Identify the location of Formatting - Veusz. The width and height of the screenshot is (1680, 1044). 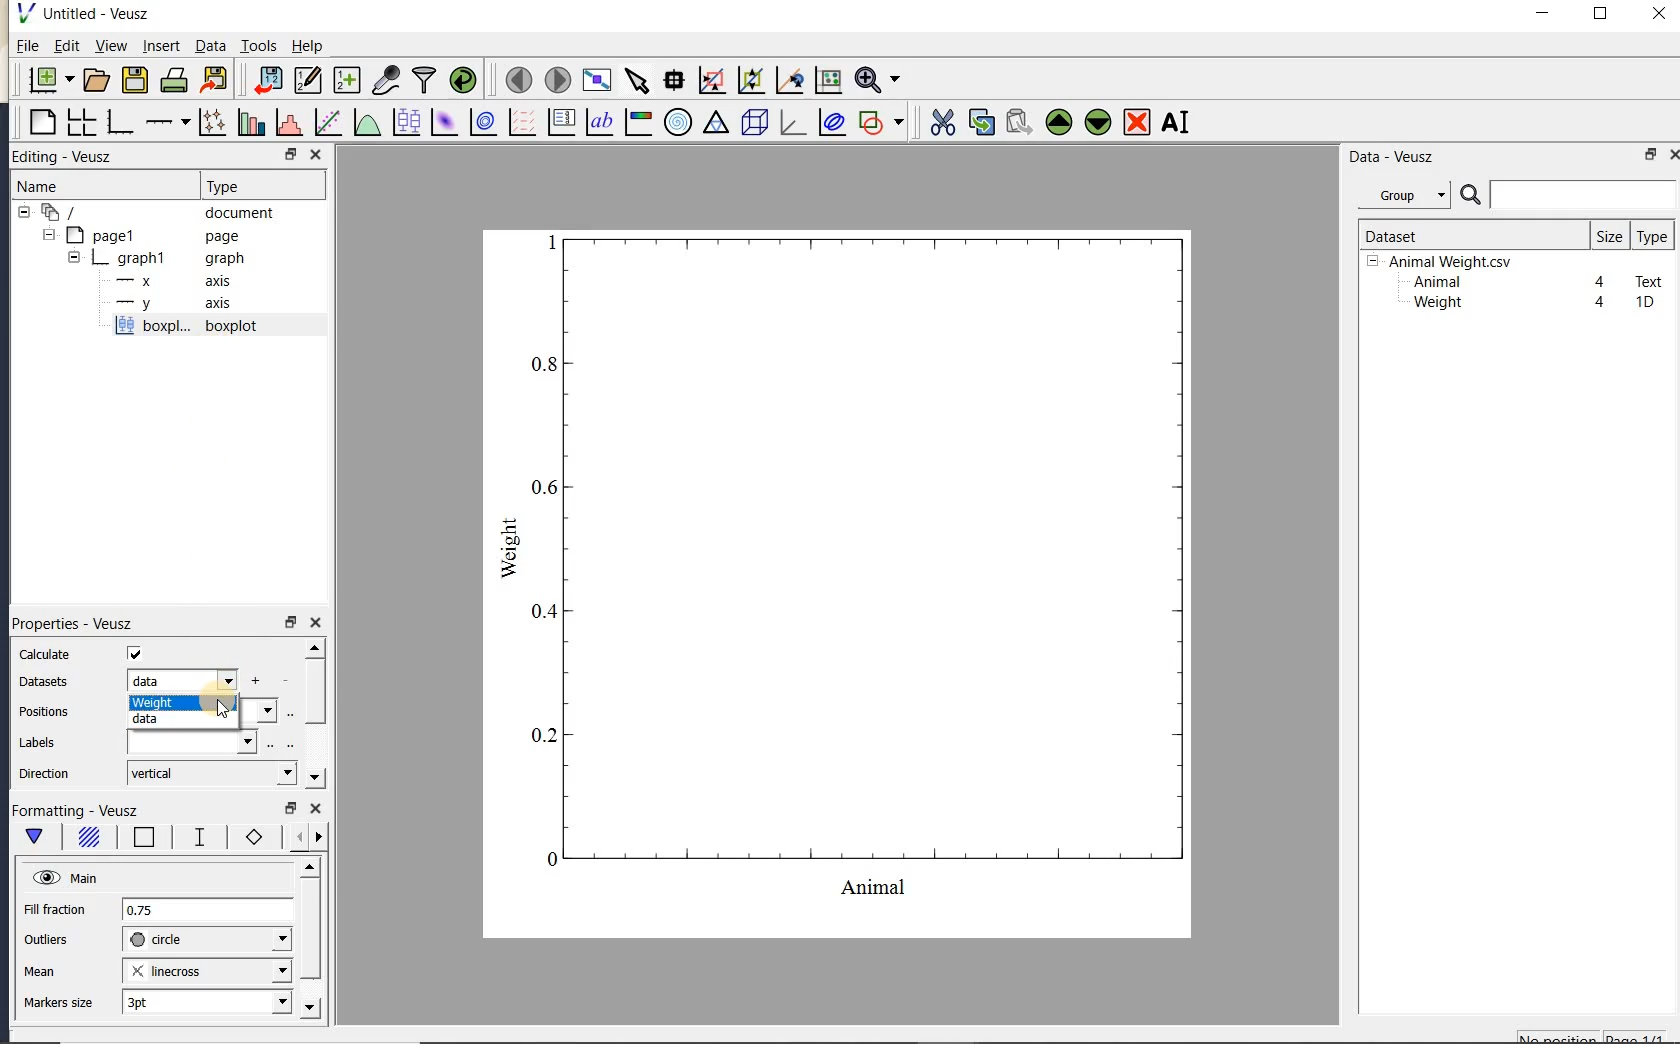
(80, 811).